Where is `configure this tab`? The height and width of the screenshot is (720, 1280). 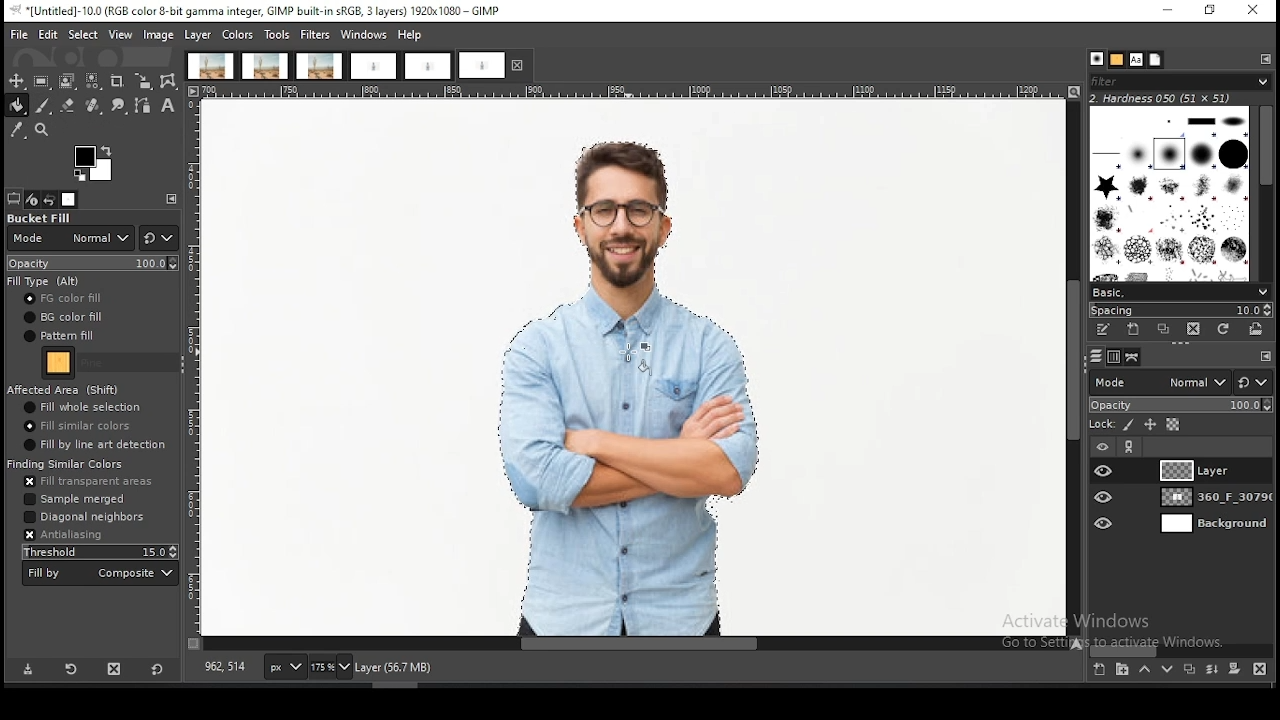
configure this tab is located at coordinates (1266, 61).